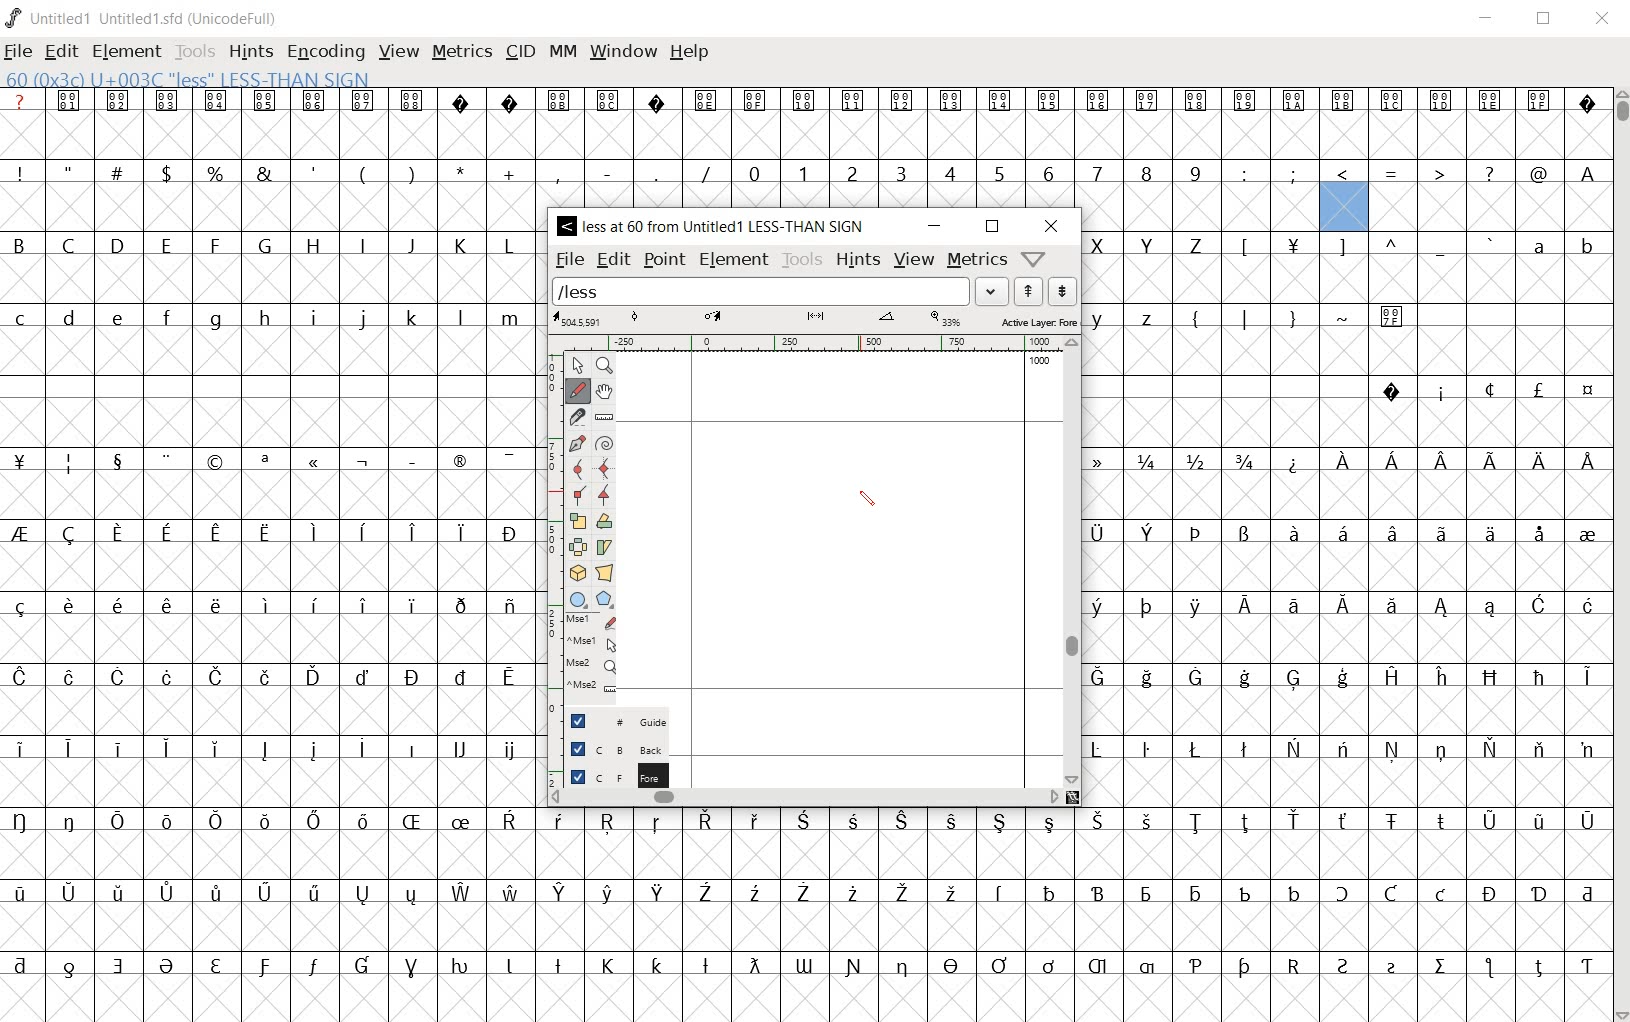 This screenshot has width=1630, height=1022. Describe the element at coordinates (270, 353) in the screenshot. I see `empty cells` at that location.